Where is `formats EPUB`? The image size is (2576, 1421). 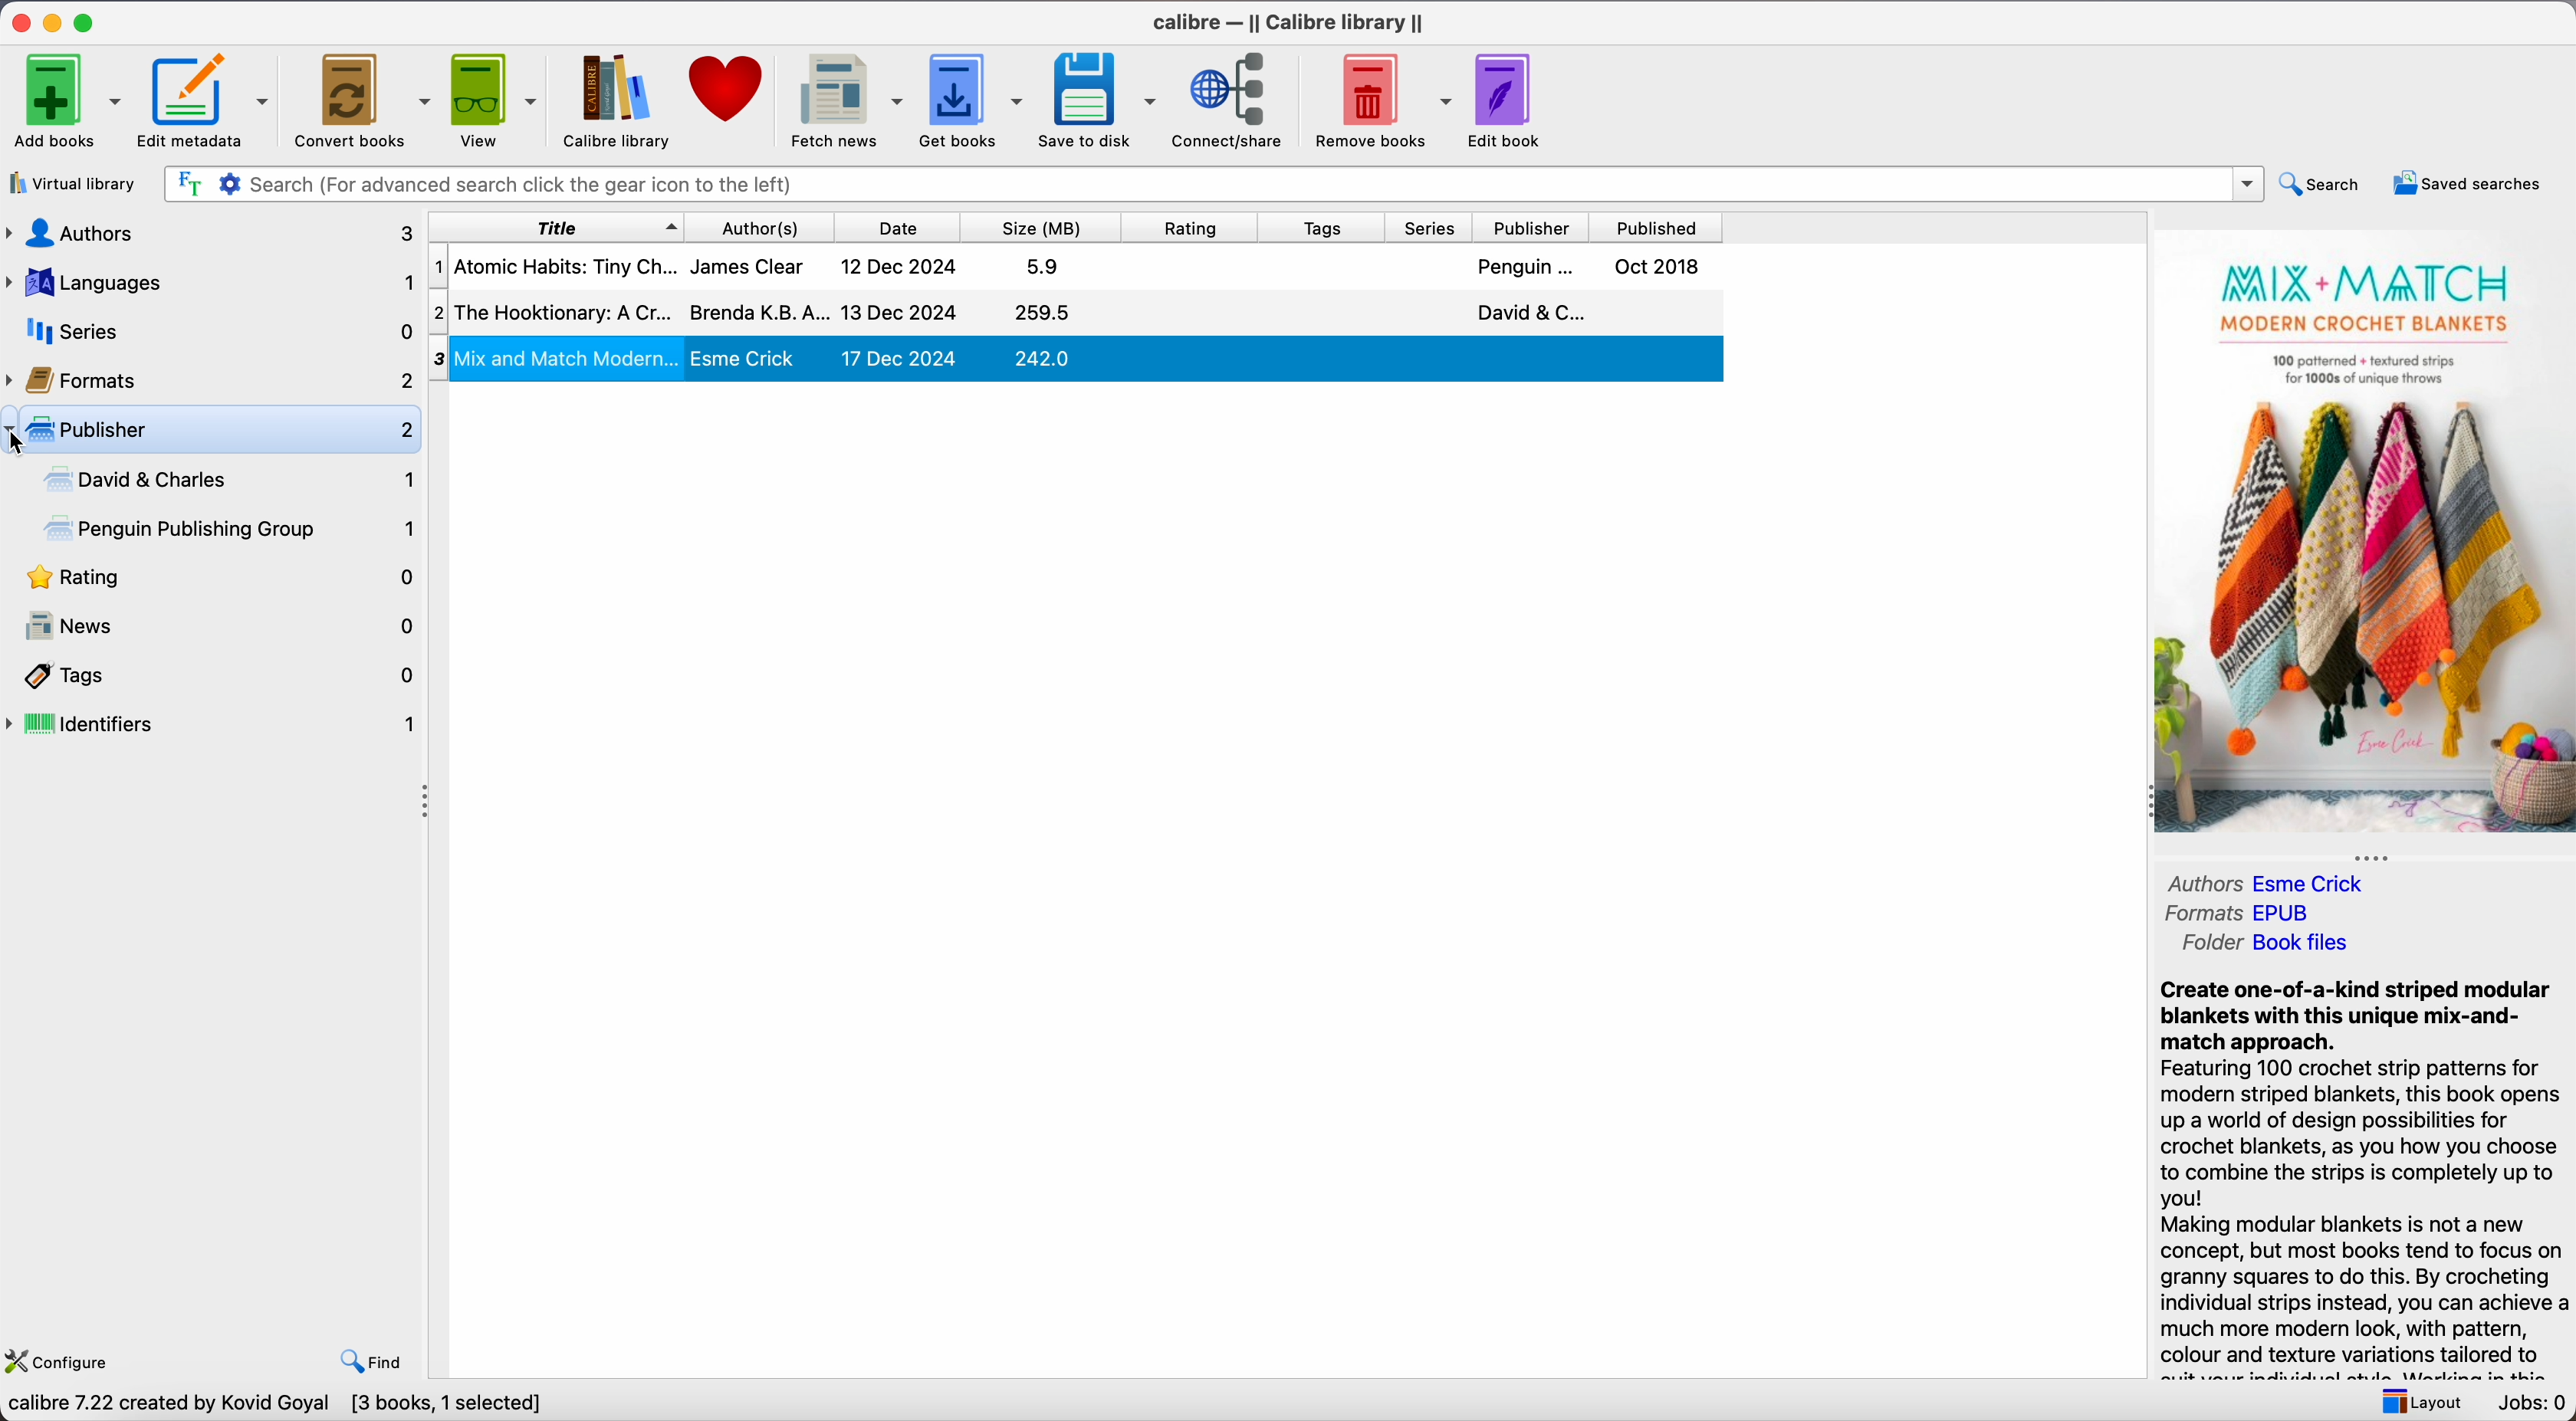 formats EPUB is located at coordinates (2247, 912).